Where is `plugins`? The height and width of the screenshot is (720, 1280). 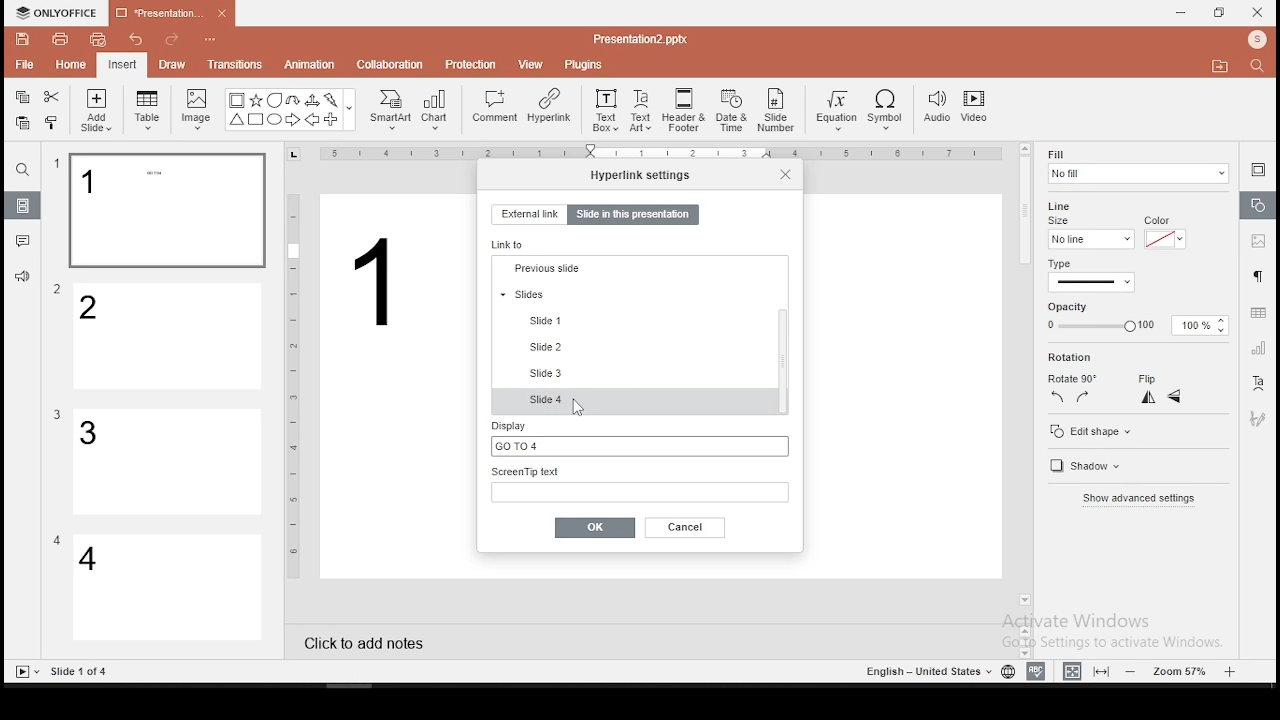 plugins is located at coordinates (585, 61).